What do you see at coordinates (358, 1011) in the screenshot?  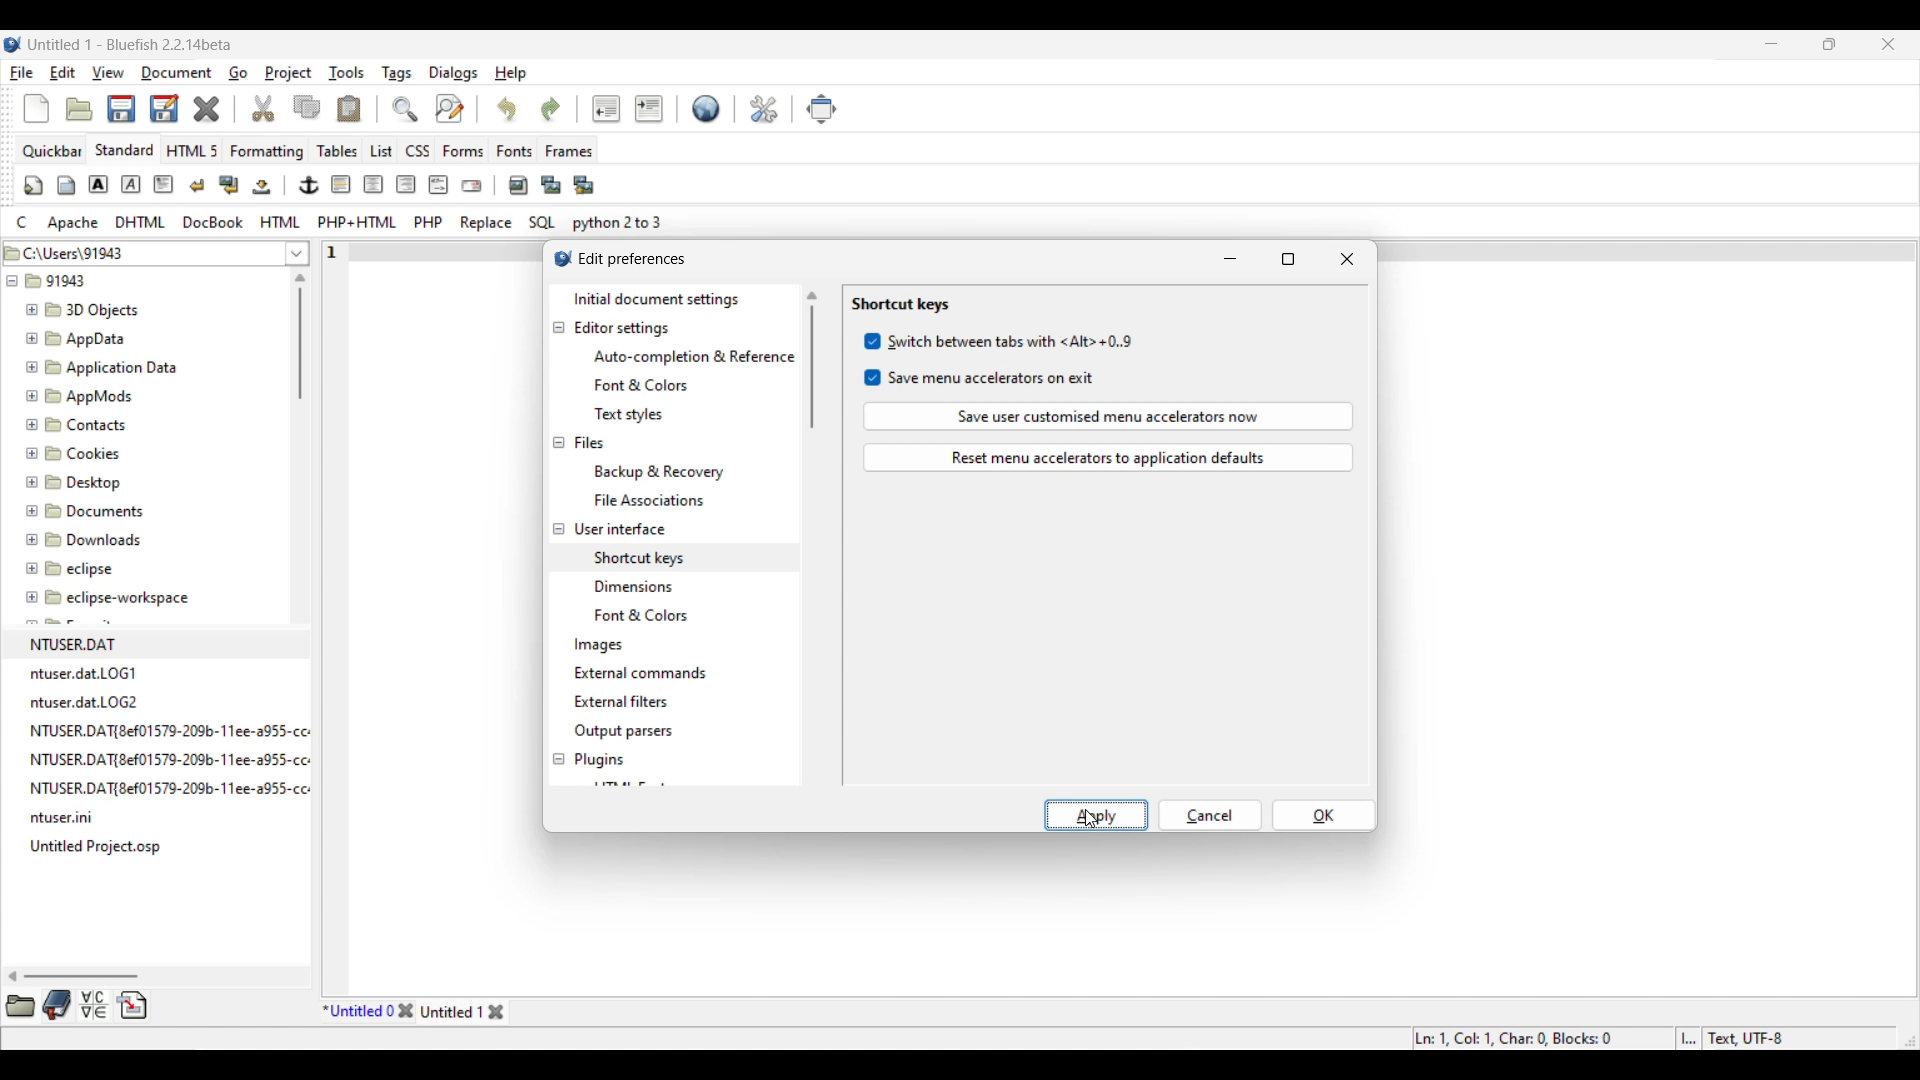 I see `Current tab` at bounding box center [358, 1011].